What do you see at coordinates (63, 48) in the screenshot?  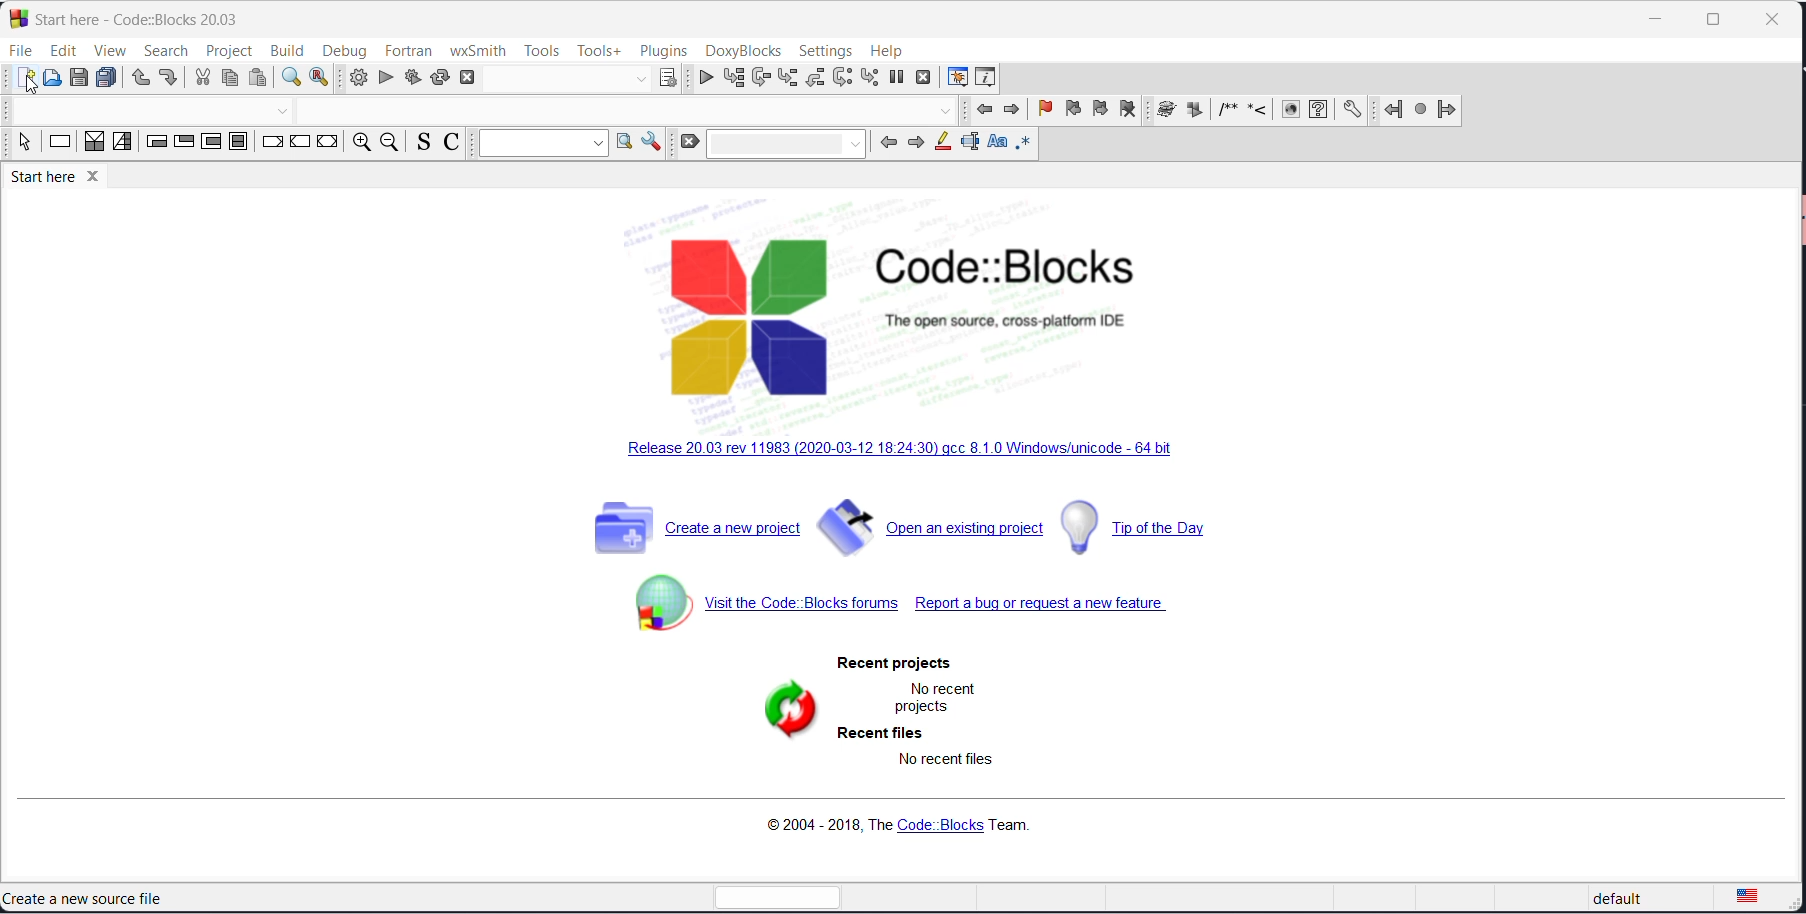 I see `Edit` at bounding box center [63, 48].